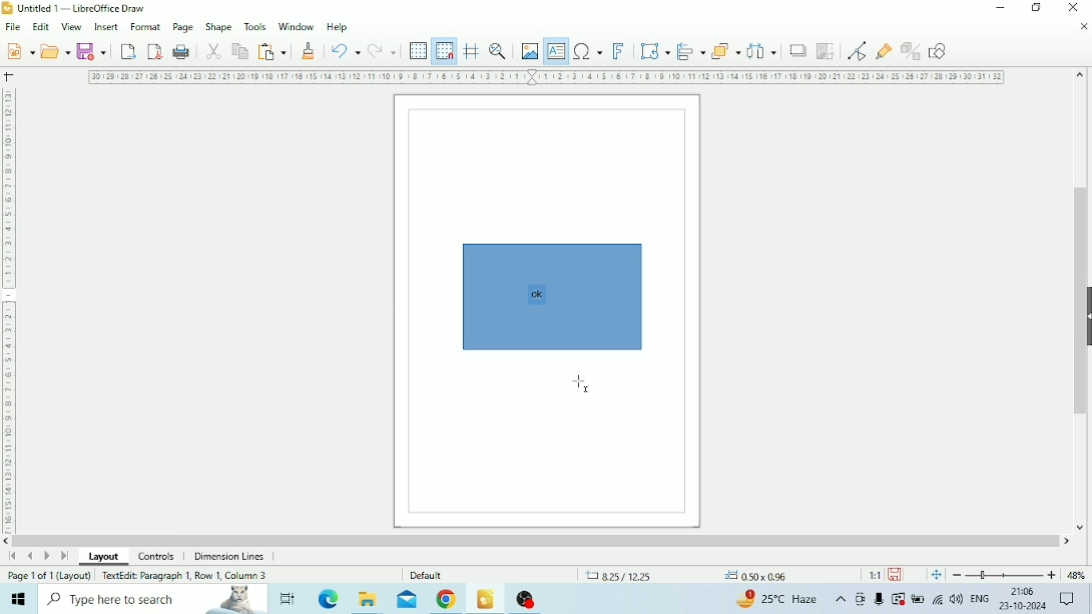 Image resolution: width=1092 pixels, height=614 pixels. I want to click on Text, so click(537, 295).